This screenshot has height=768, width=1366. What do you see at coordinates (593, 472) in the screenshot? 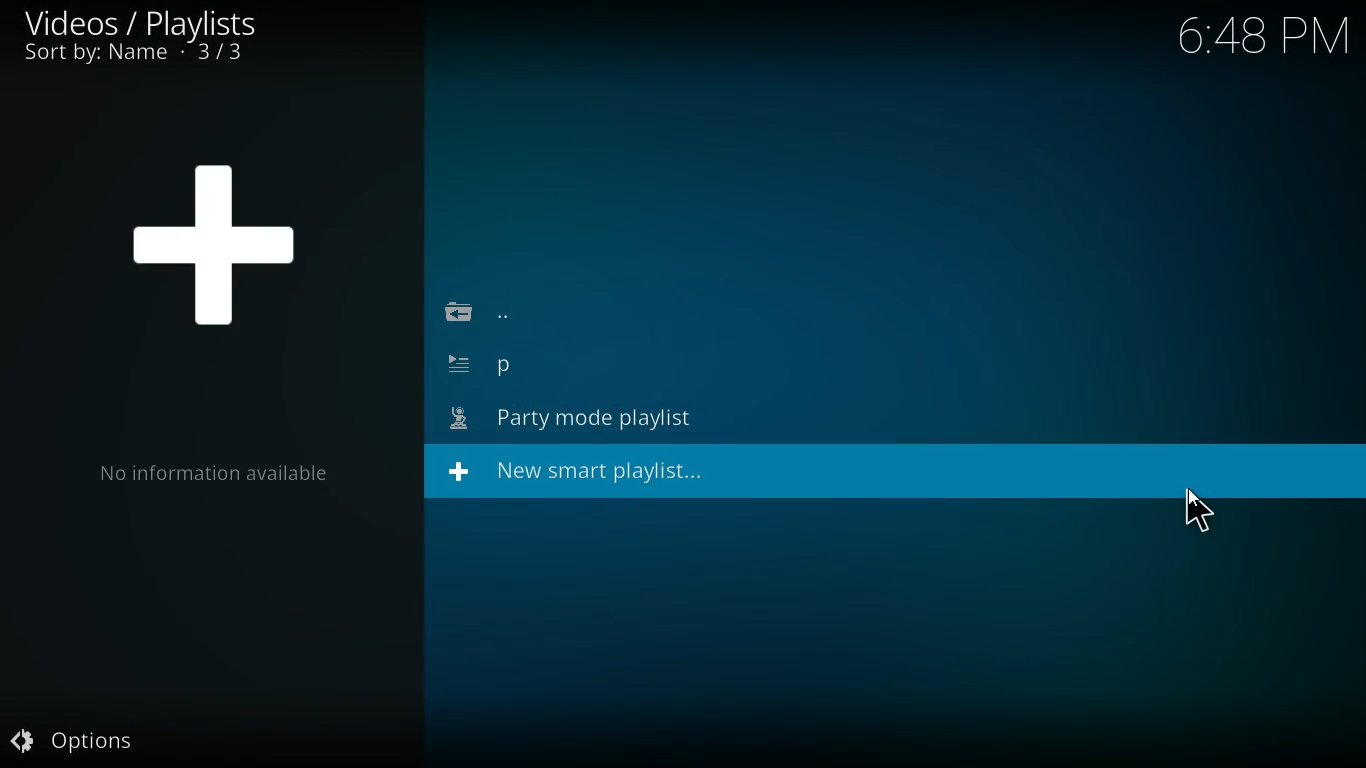
I see `new smart playlist` at bounding box center [593, 472].